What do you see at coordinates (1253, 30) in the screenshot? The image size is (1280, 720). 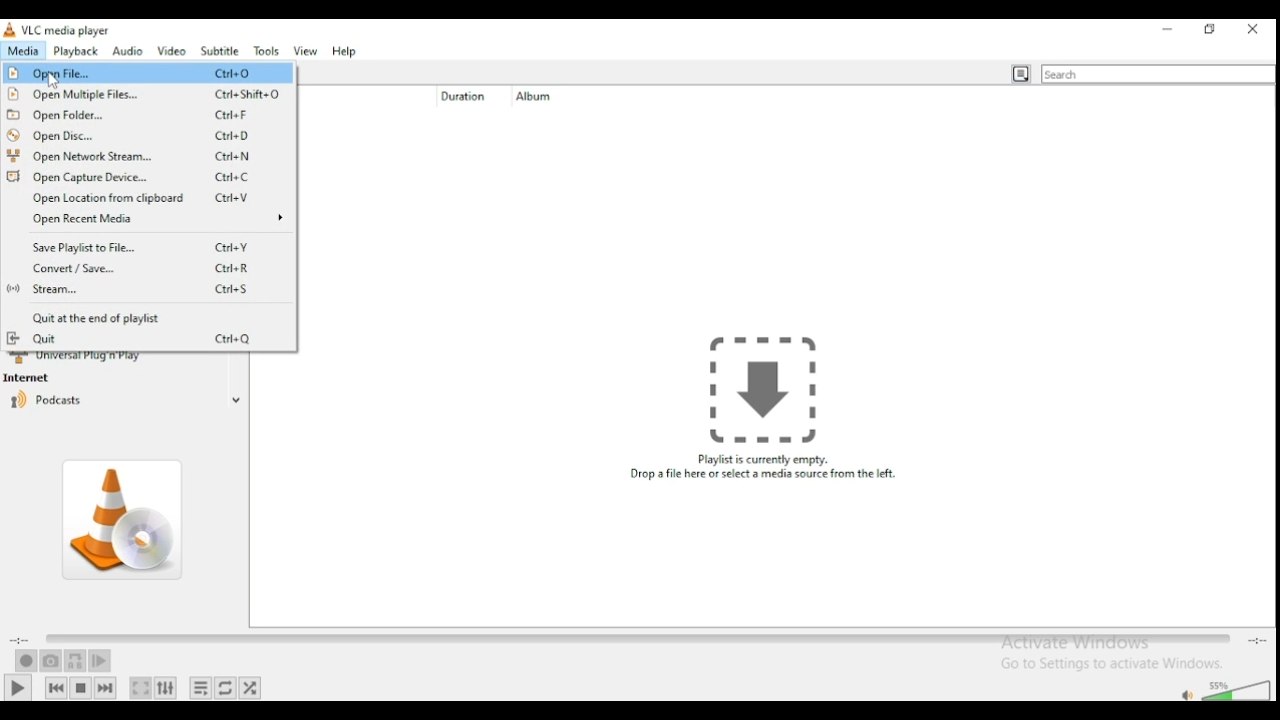 I see `close window` at bounding box center [1253, 30].